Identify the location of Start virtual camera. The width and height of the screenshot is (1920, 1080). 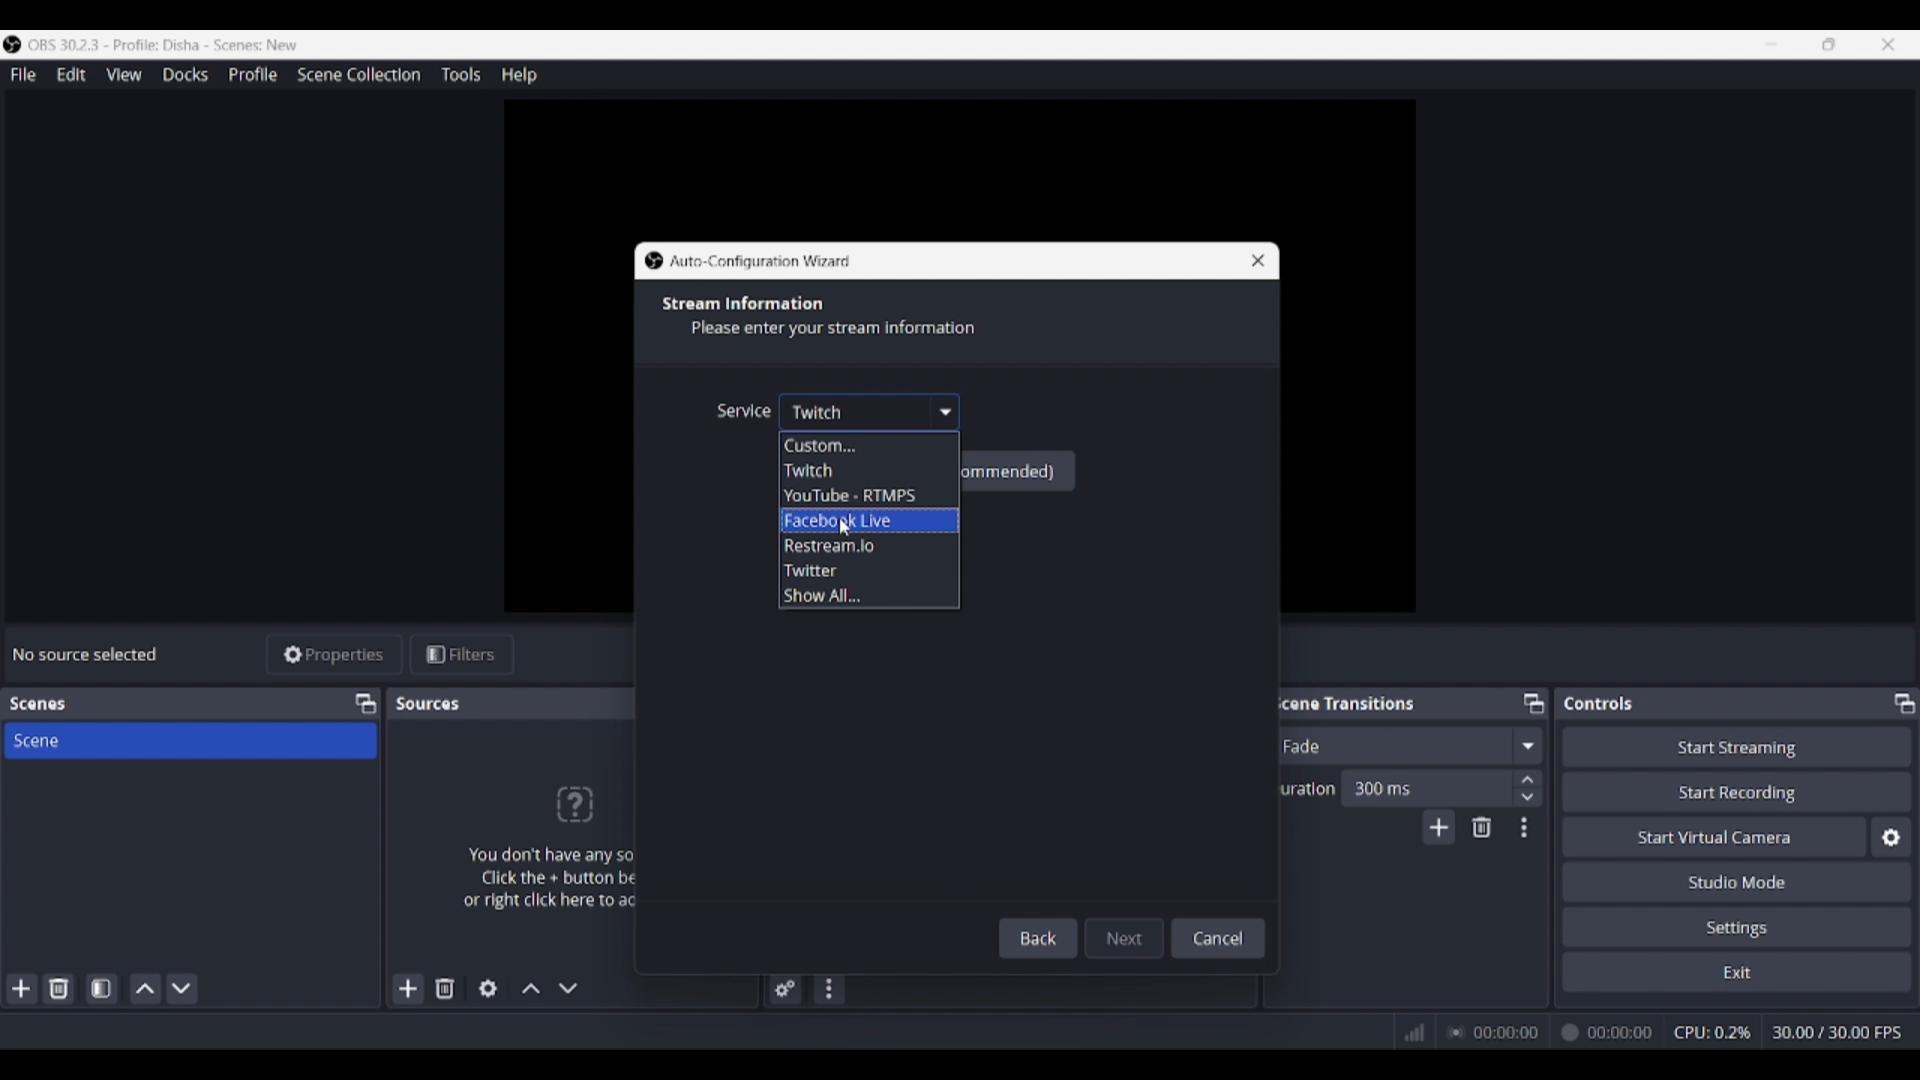
(1714, 836).